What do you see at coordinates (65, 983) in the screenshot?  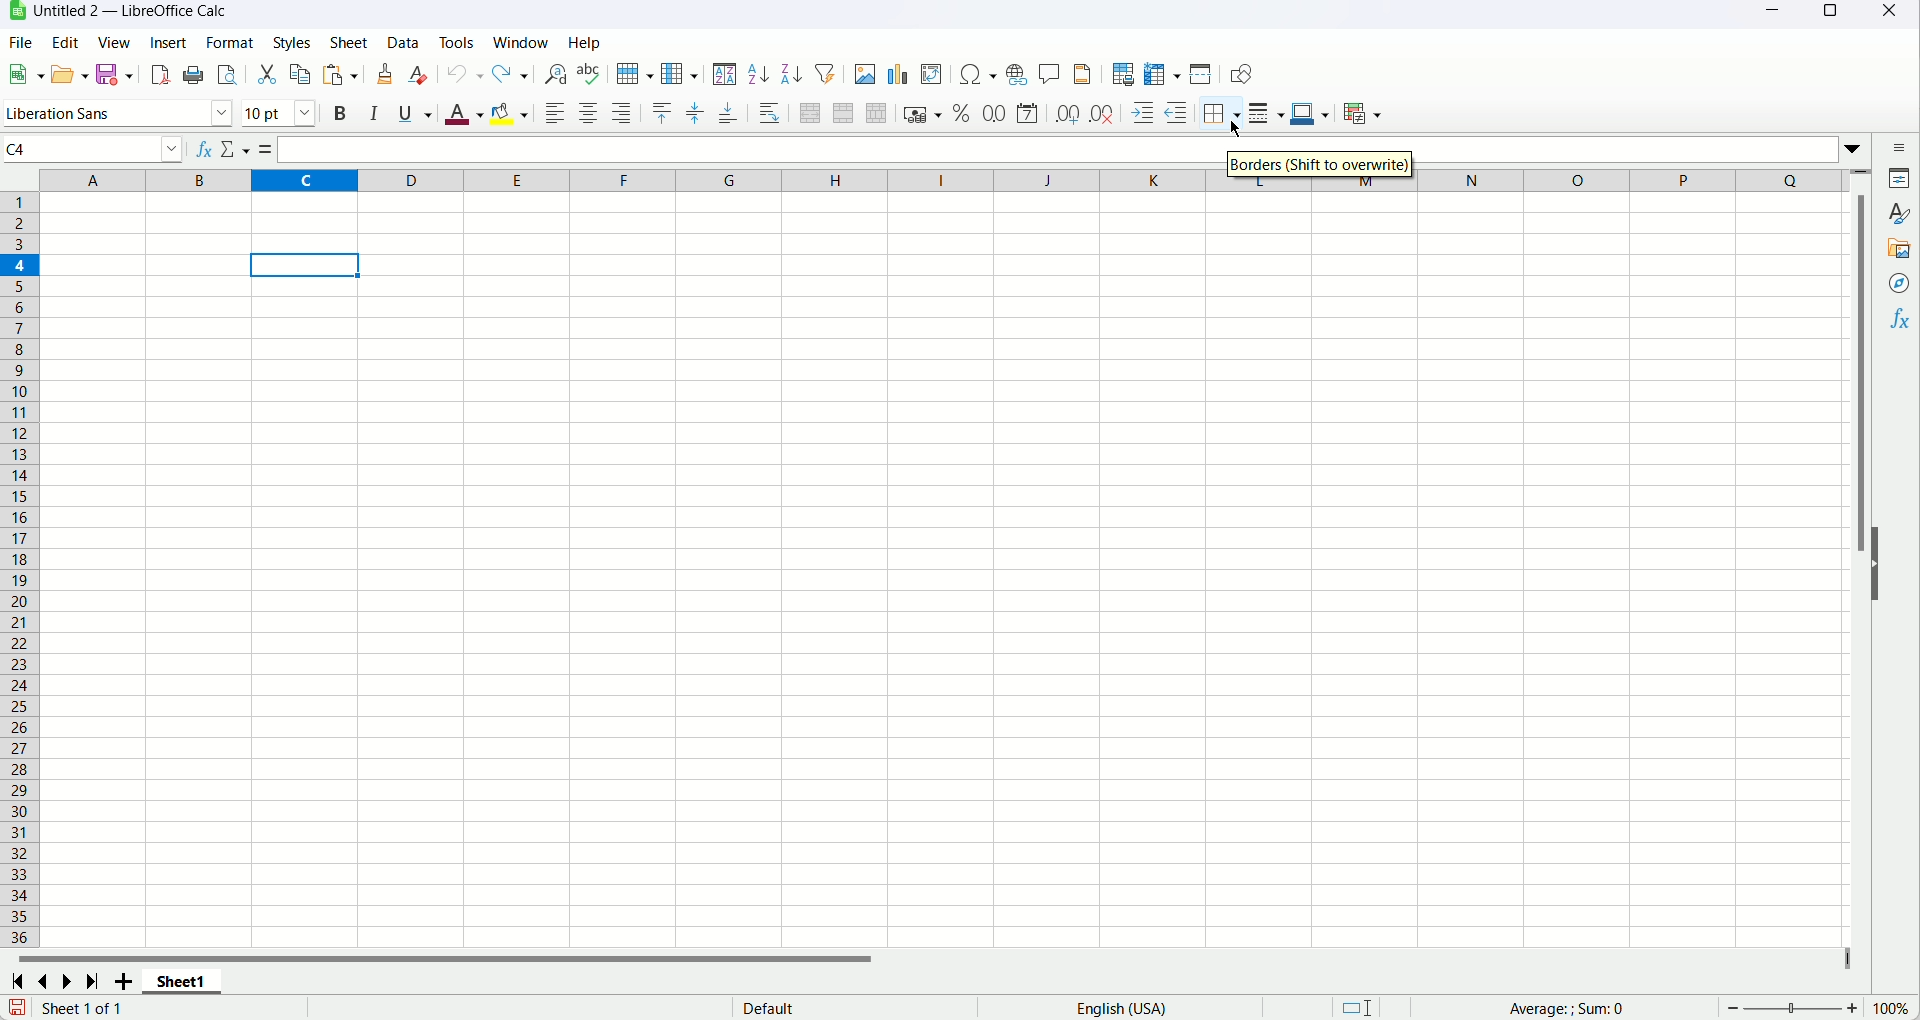 I see `Next sheet` at bounding box center [65, 983].